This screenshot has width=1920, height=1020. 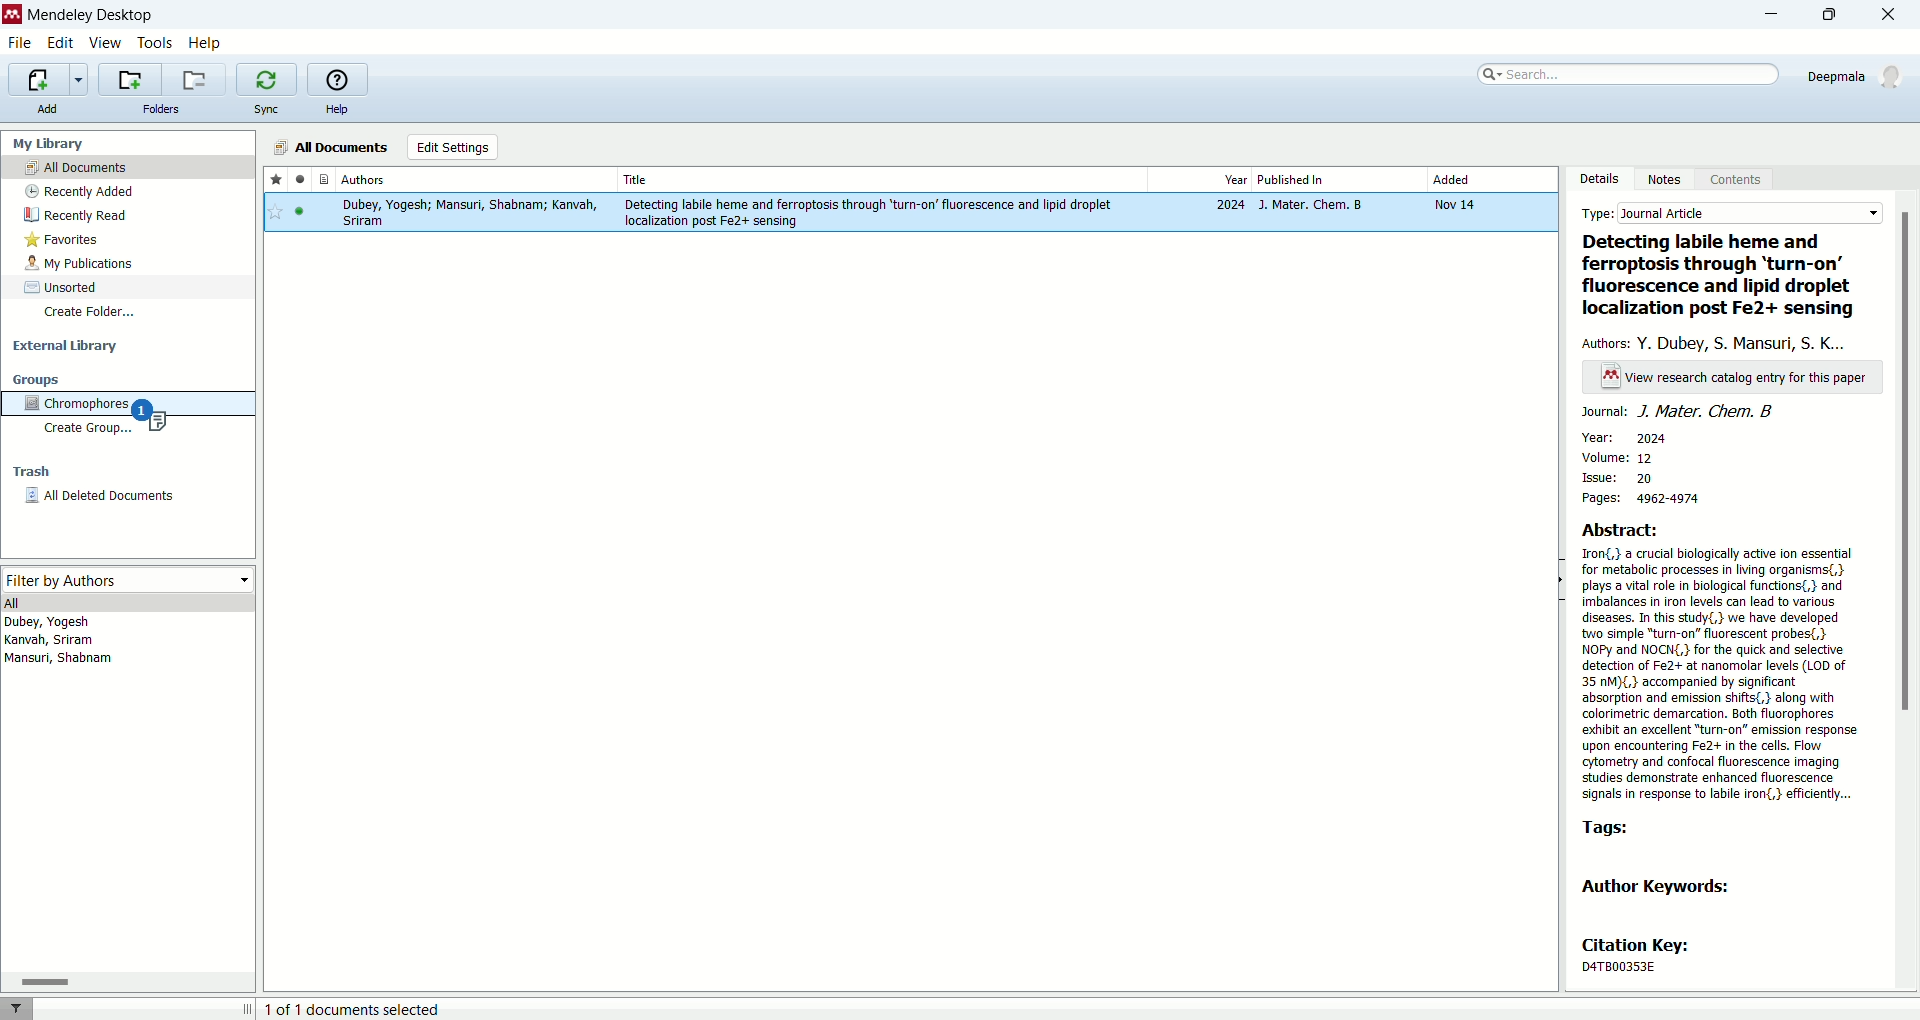 I want to click on create group, so click(x=93, y=431).